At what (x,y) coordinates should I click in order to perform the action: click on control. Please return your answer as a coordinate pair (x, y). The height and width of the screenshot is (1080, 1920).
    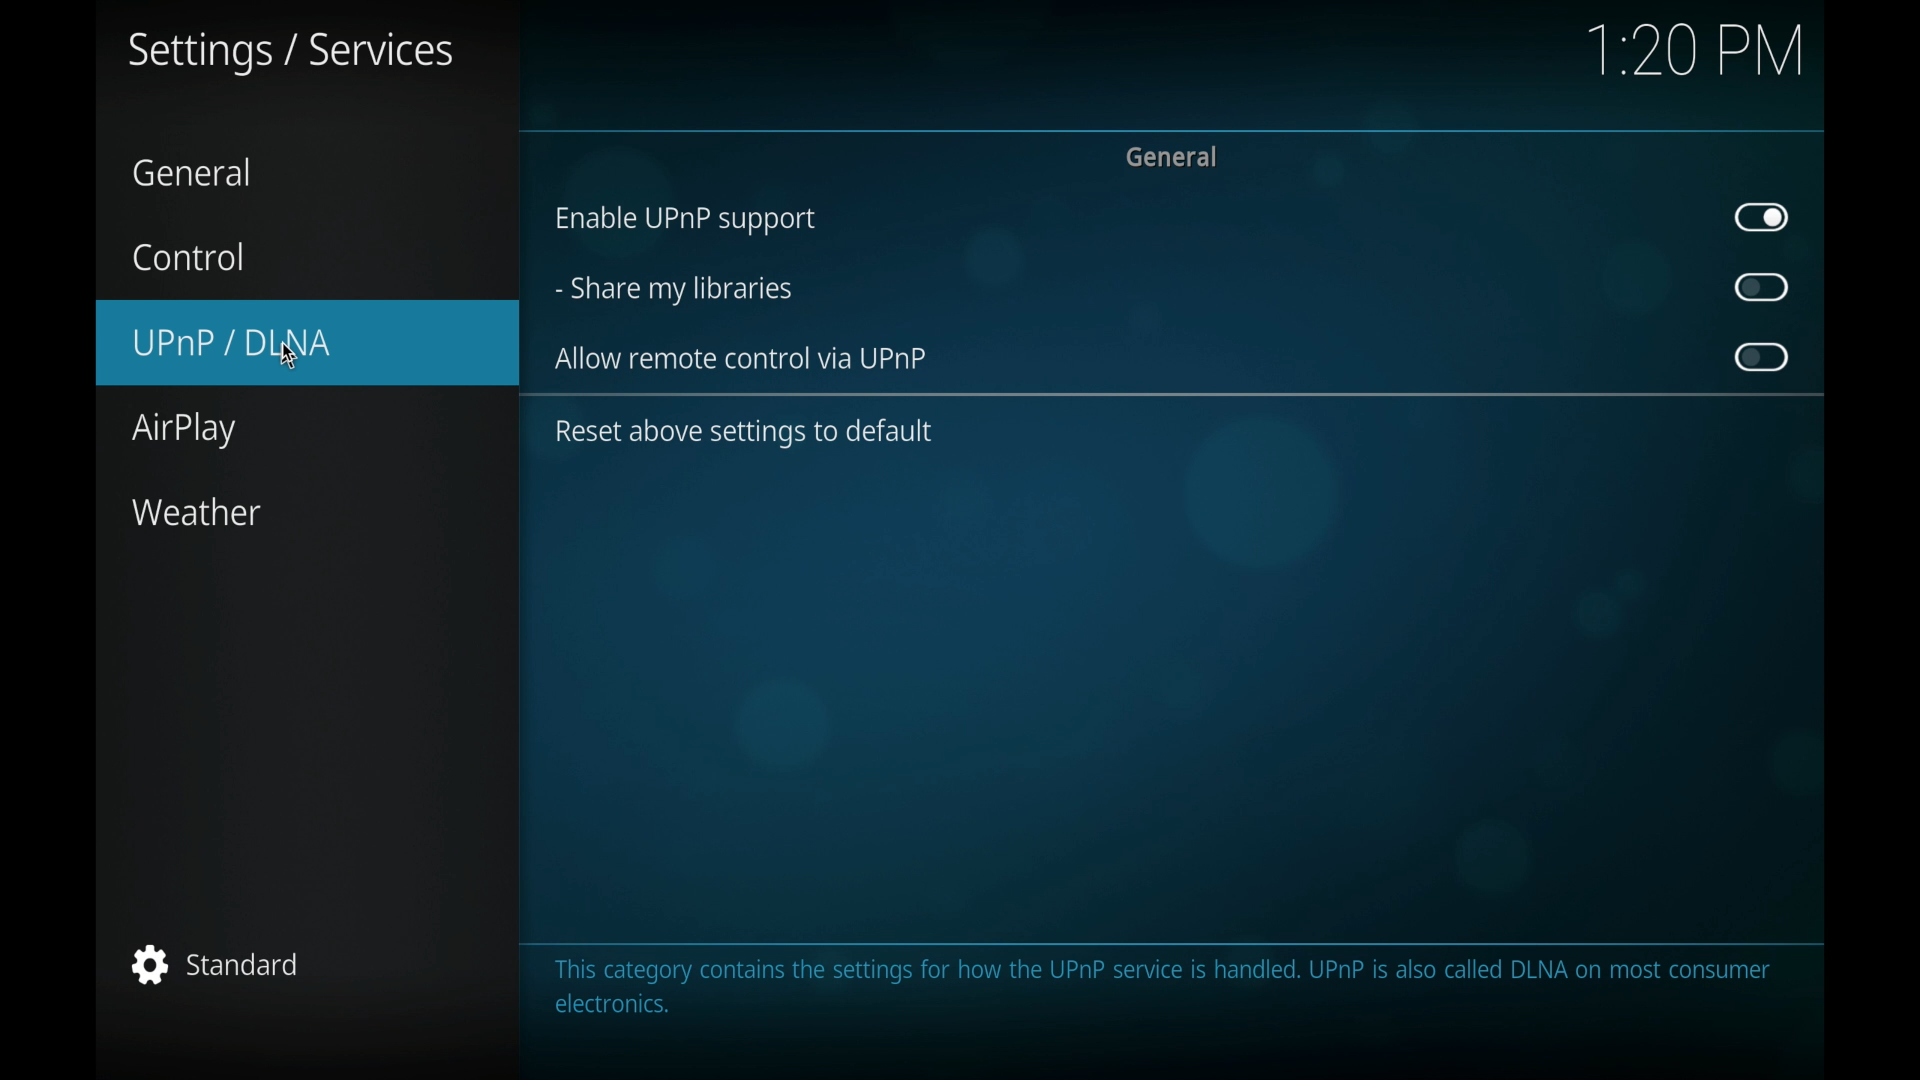
    Looking at the image, I should click on (188, 256).